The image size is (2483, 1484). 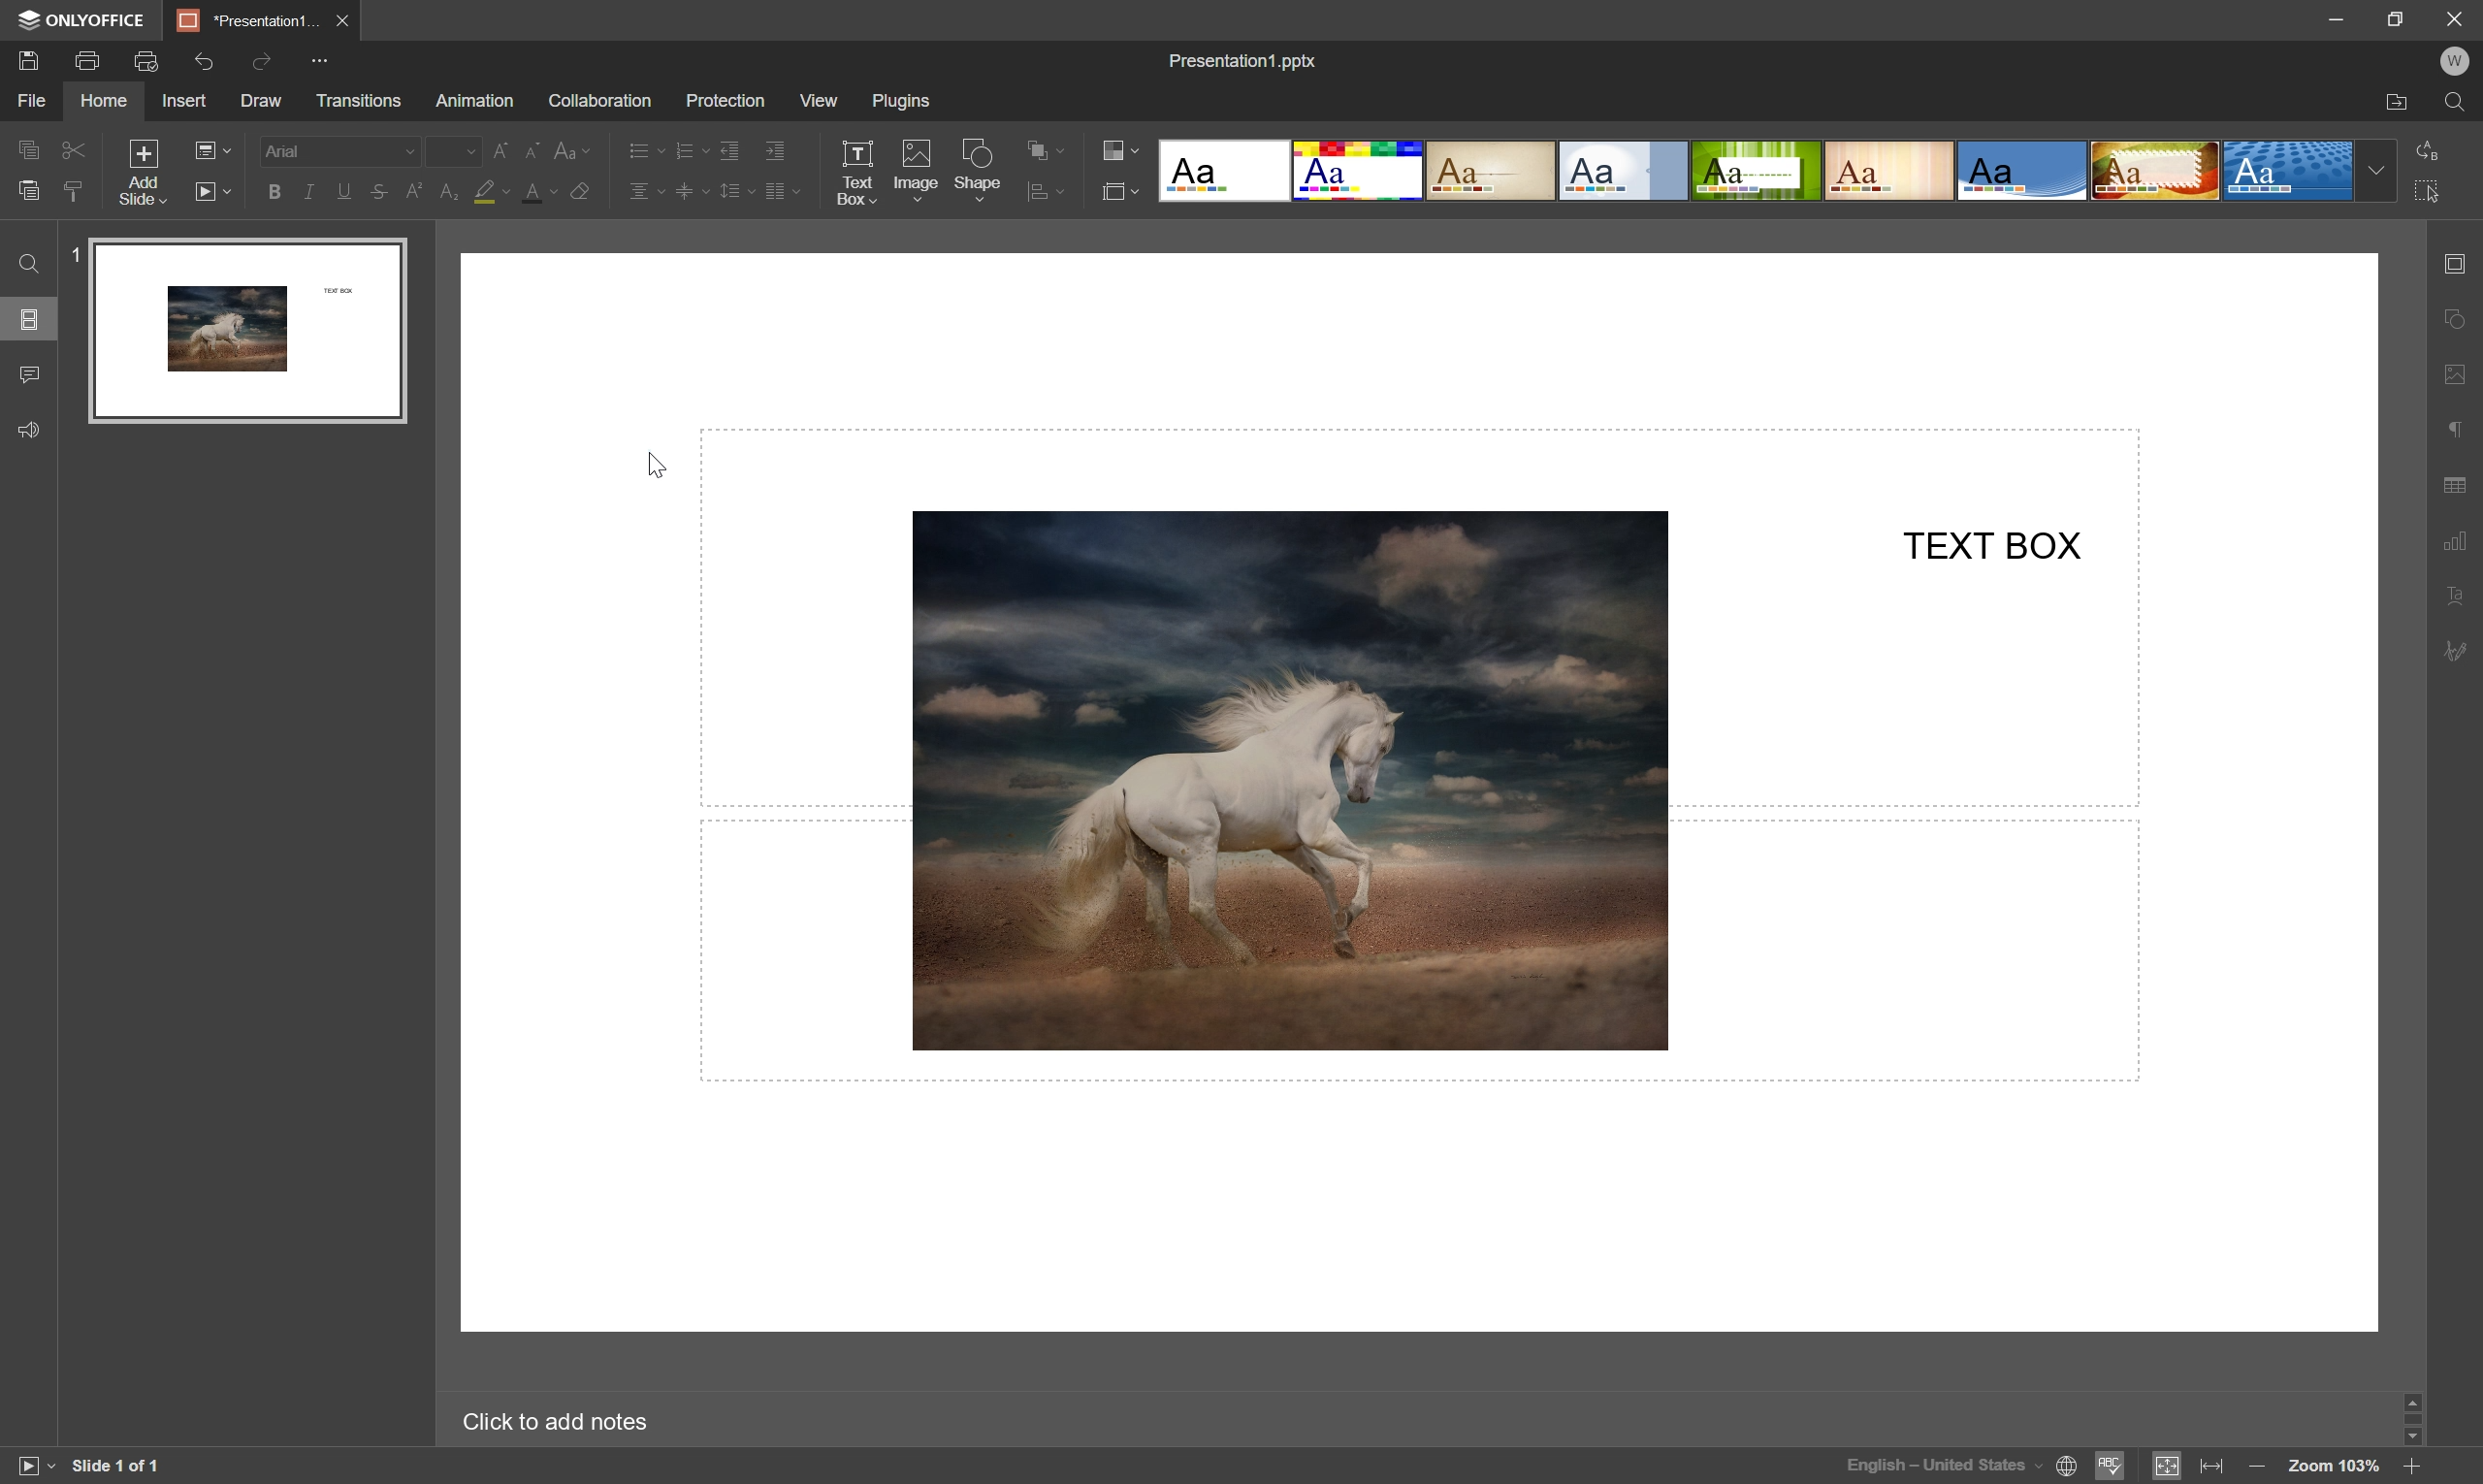 I want to click on close, so click(x=345, y=20).